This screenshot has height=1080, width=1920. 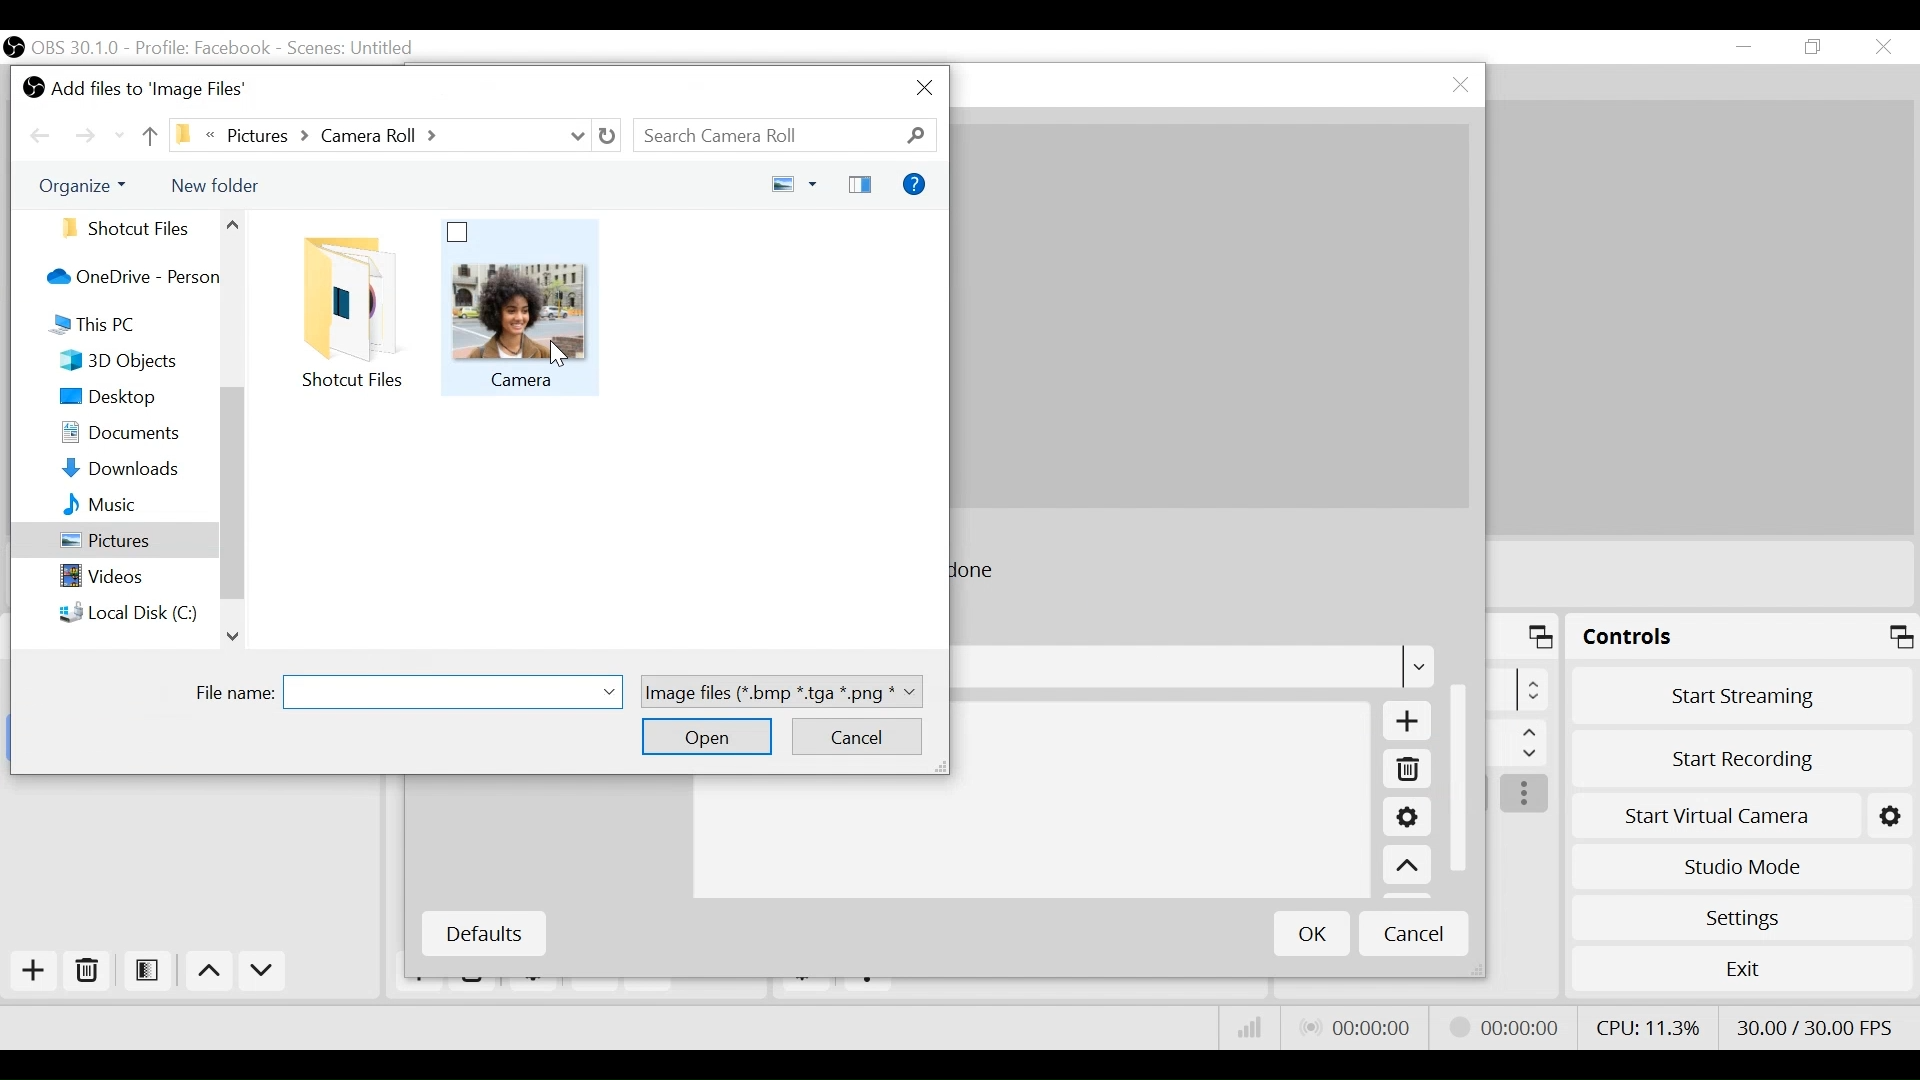 What do you see at coordinates (130, 326) in the screenshot?
I see `This PC` at bounding box center [130, 326].